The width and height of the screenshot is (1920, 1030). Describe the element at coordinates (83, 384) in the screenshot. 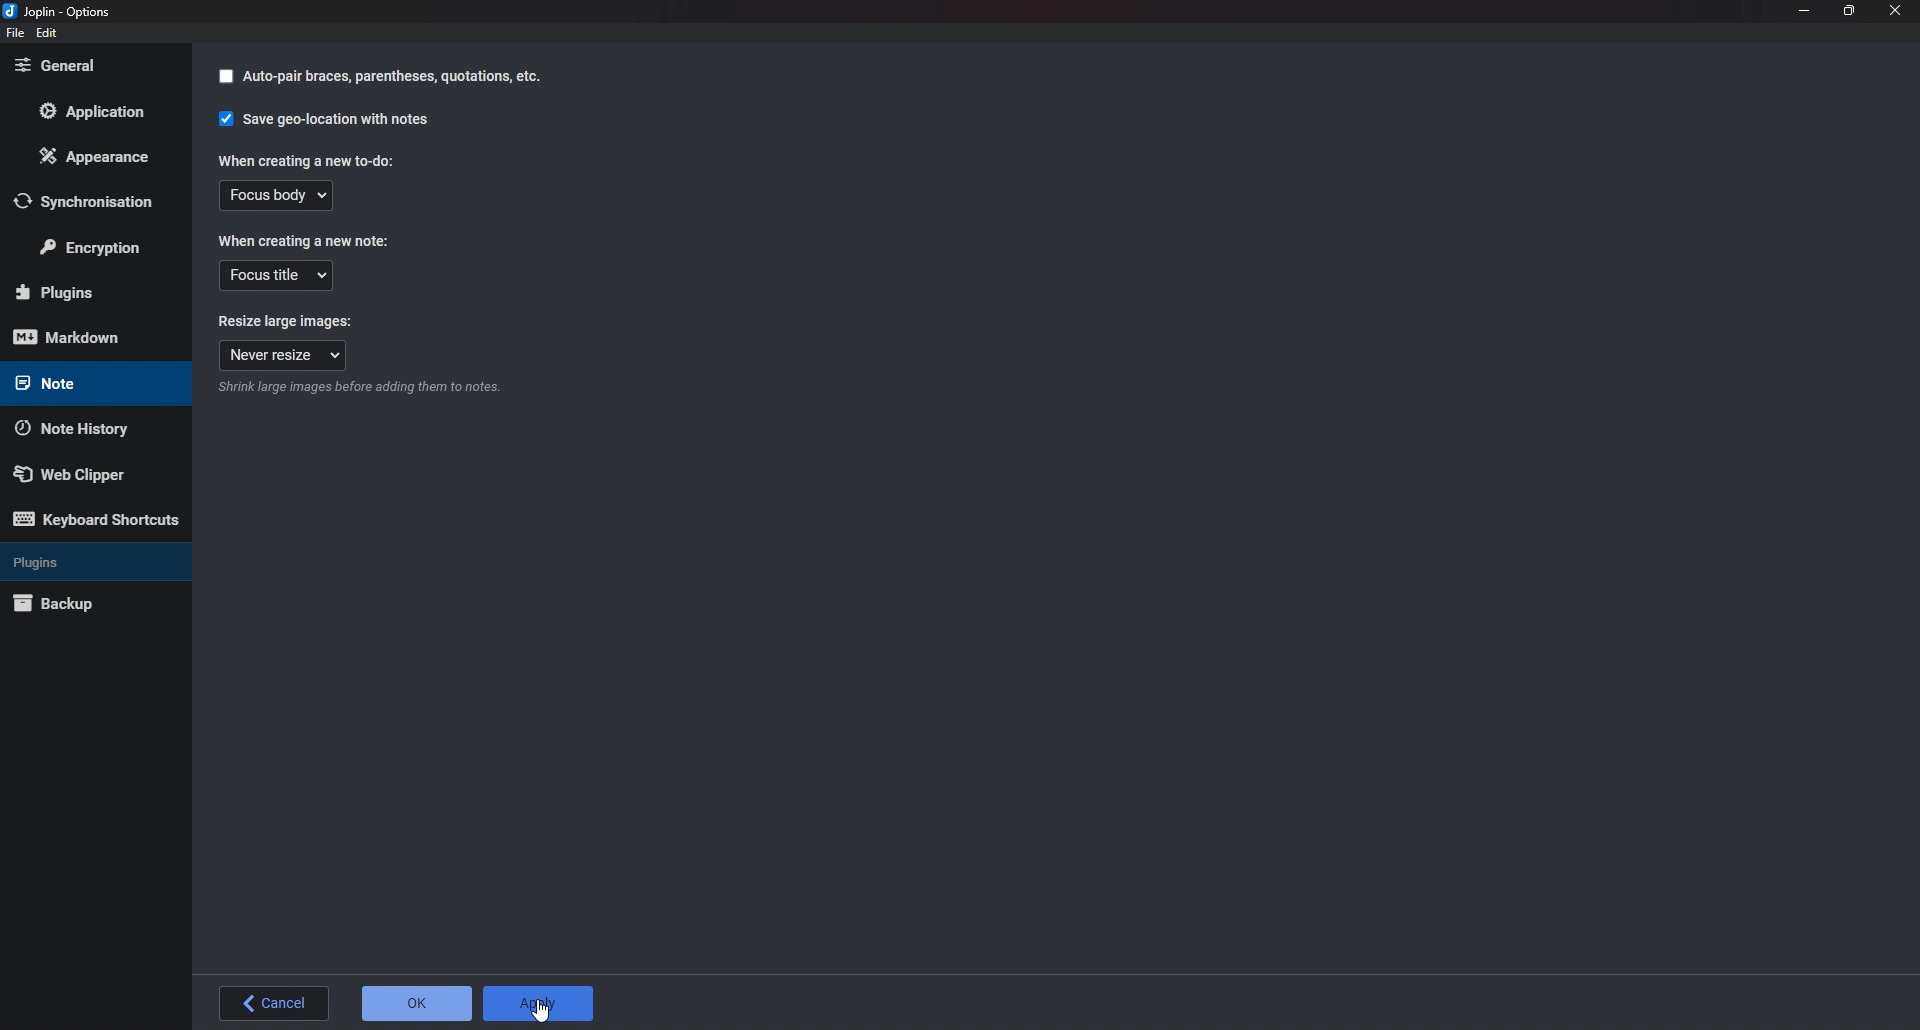

I see `note` at that location.